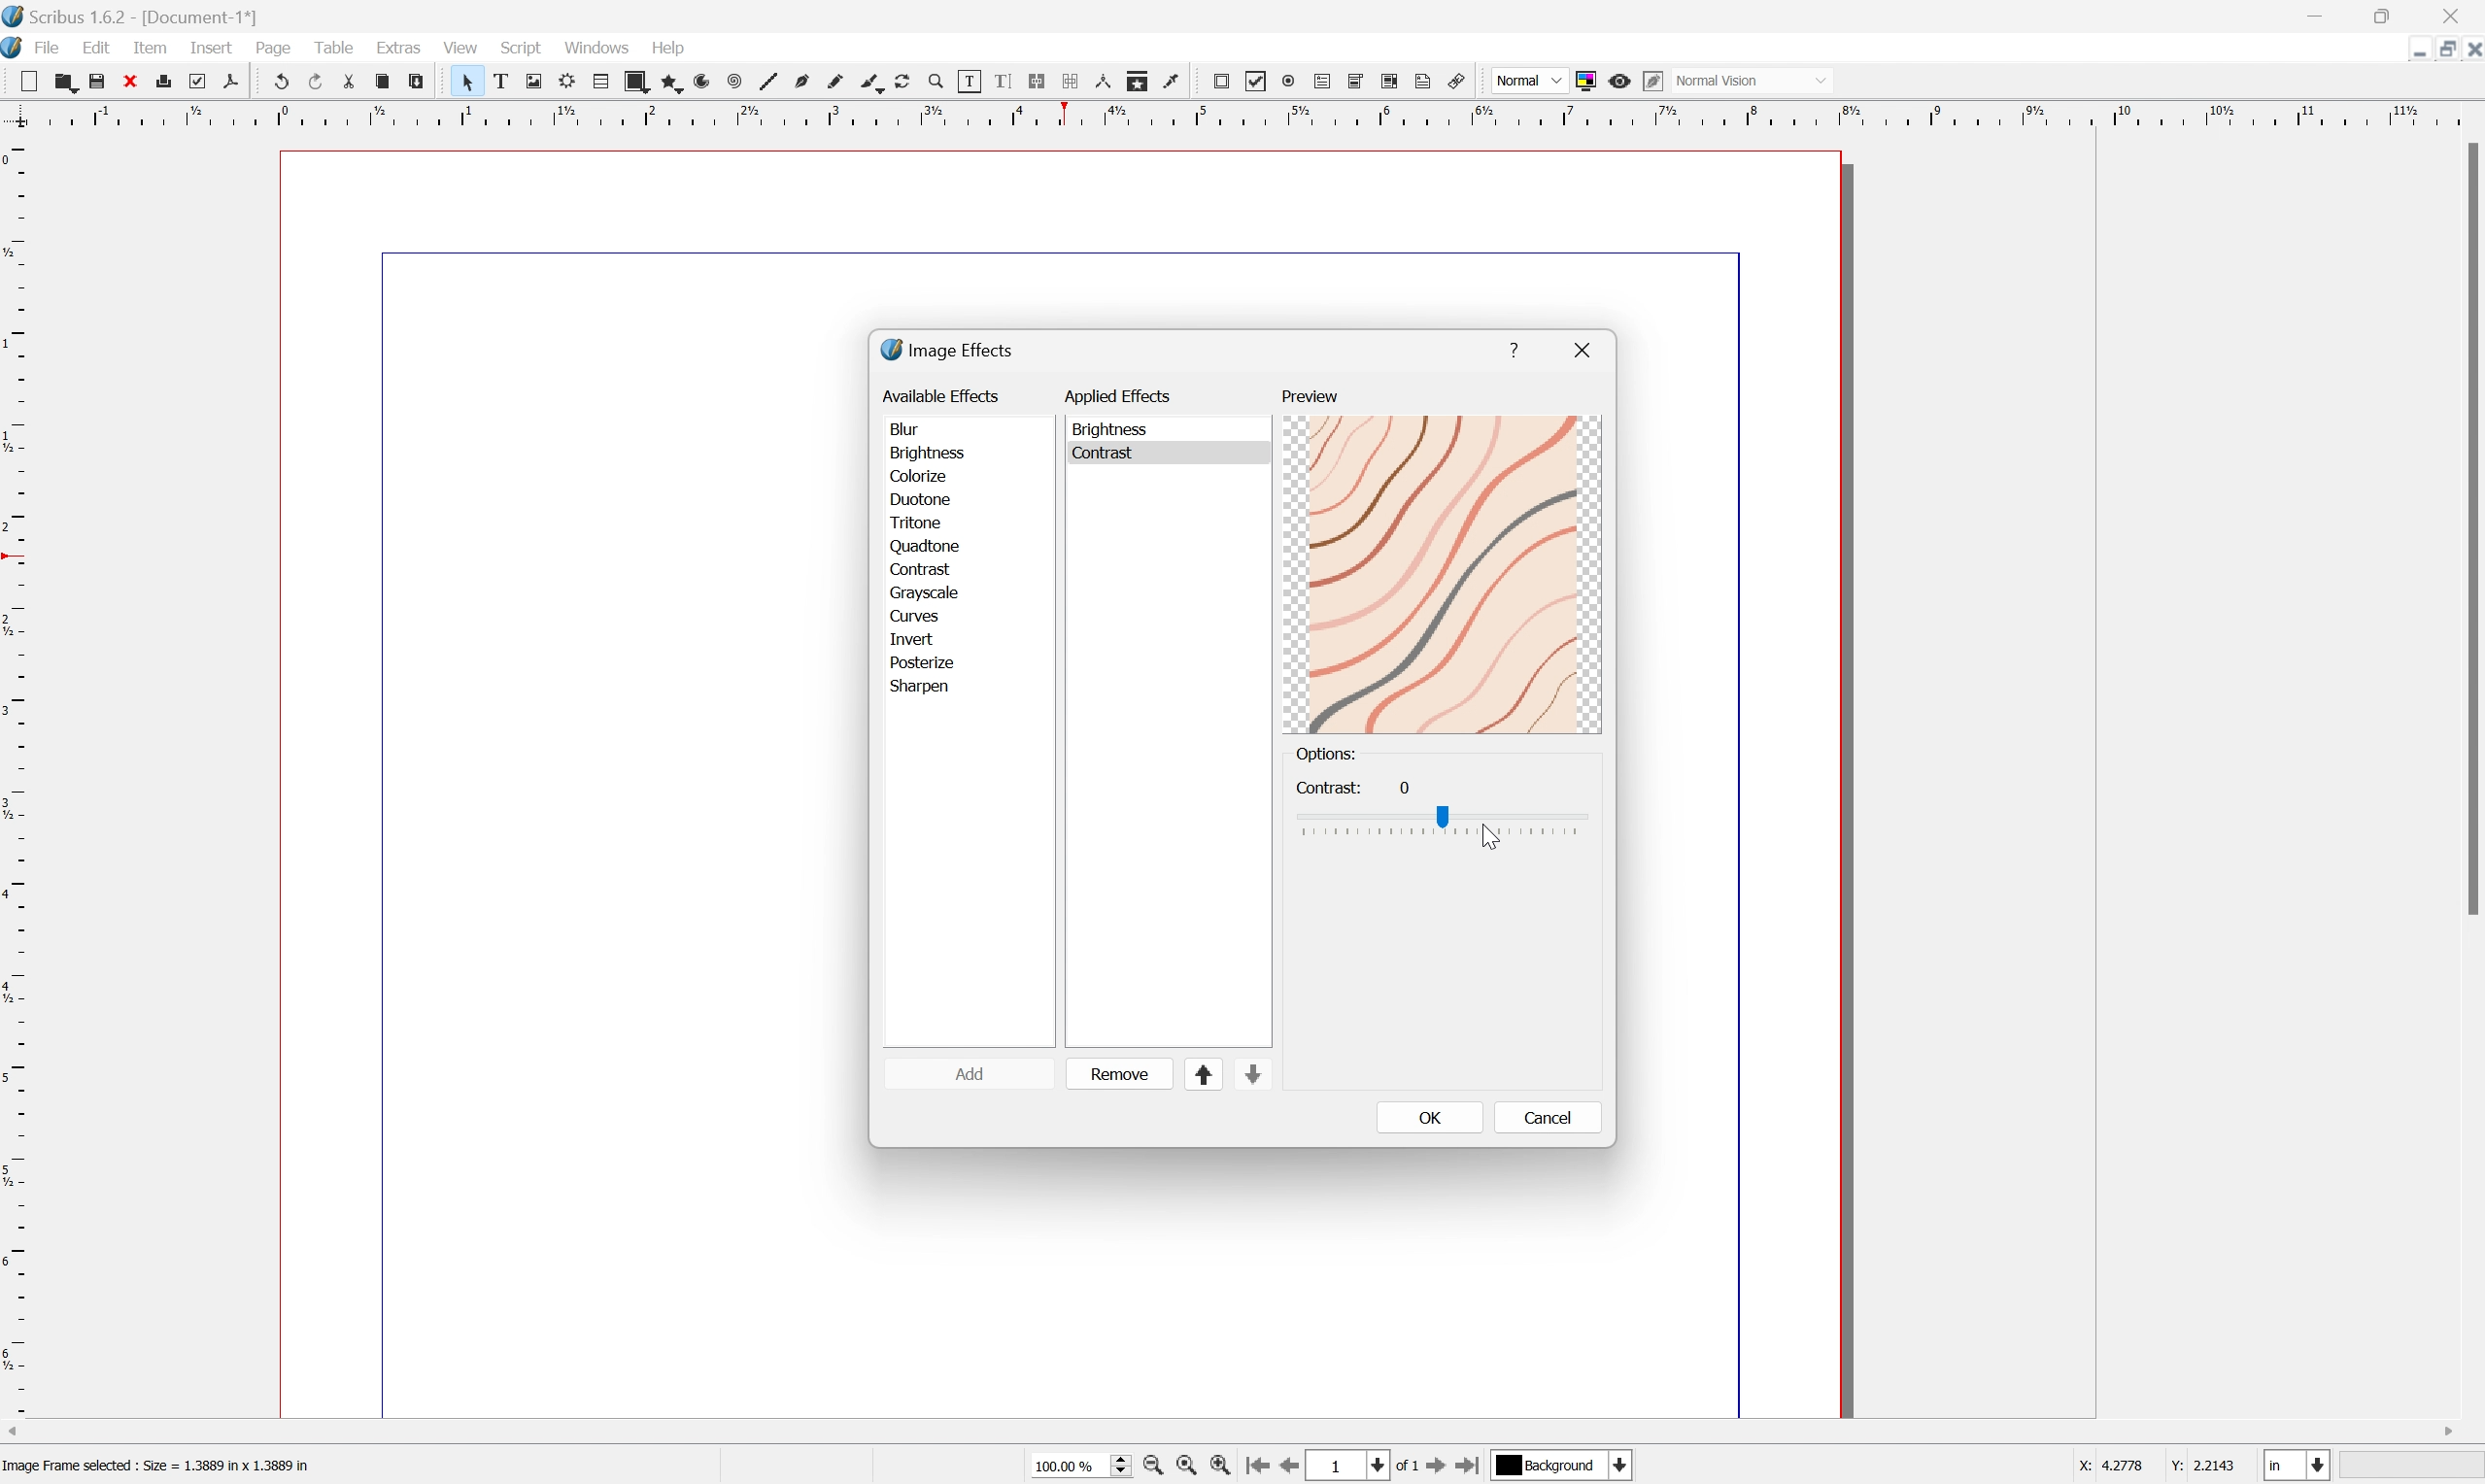  I want to click on PDF radio button, so click(1288, 82).